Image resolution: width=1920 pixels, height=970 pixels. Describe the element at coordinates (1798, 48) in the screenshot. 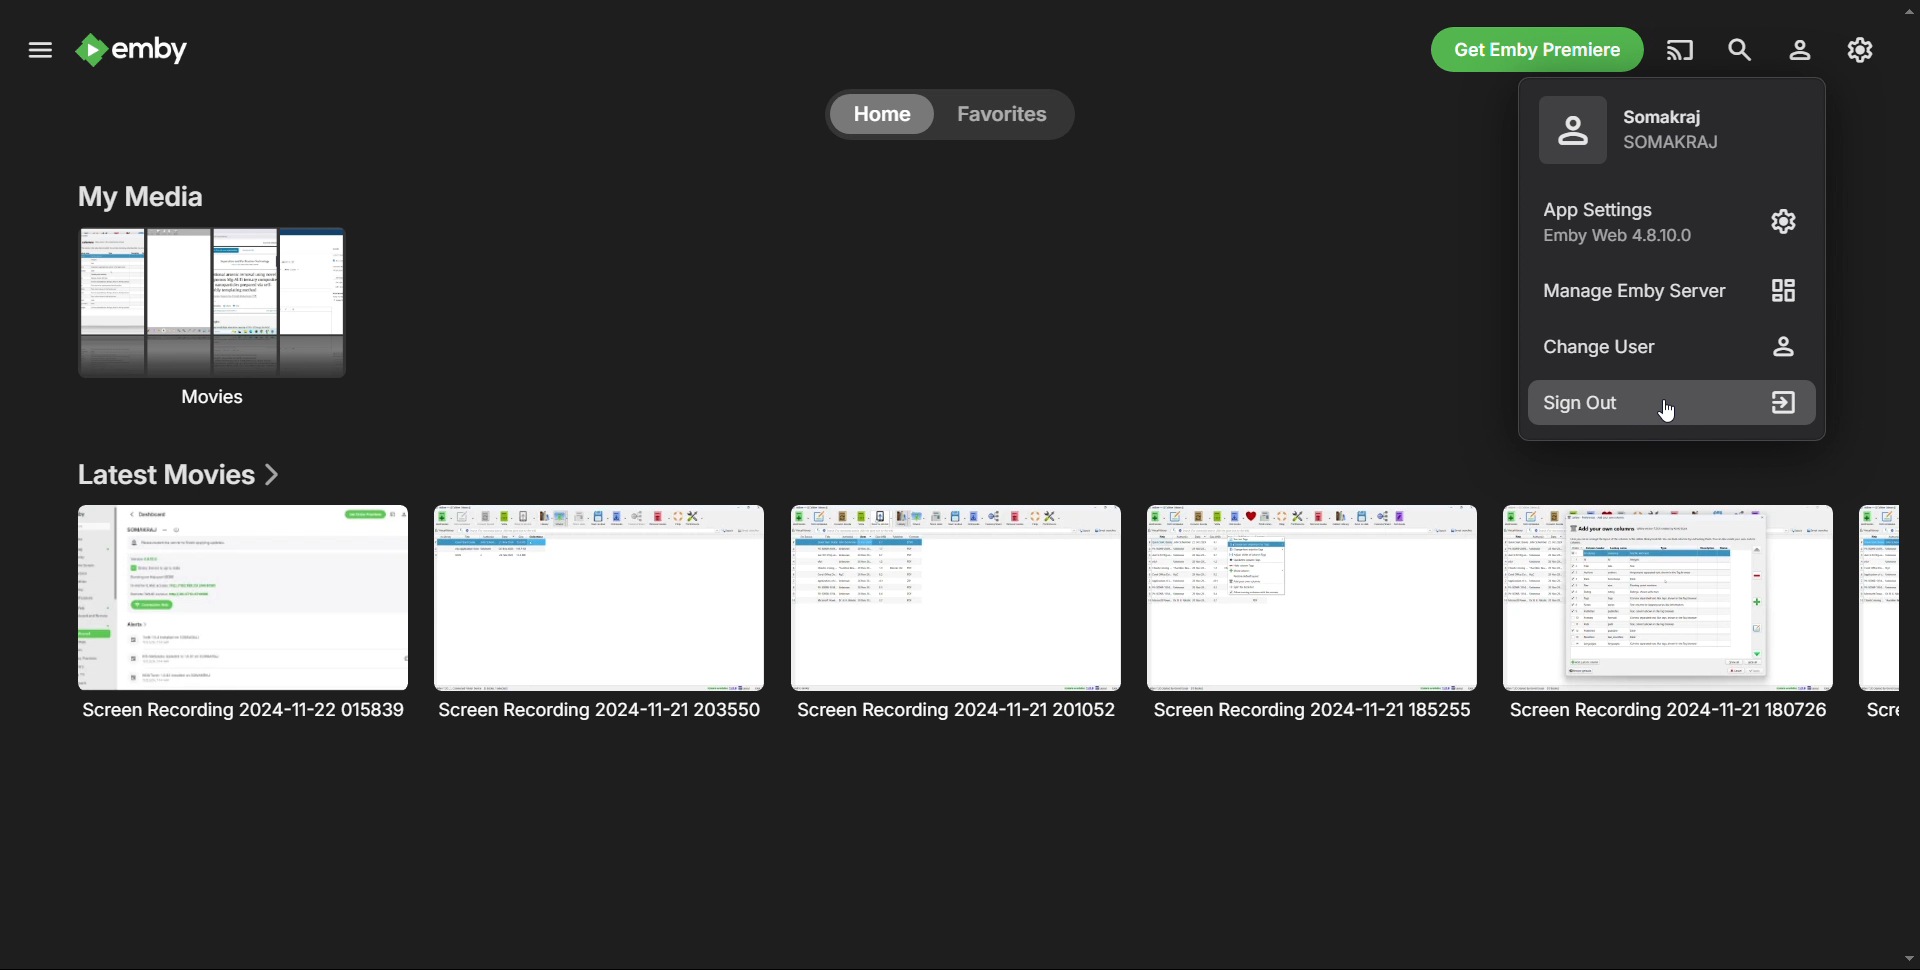

I see `account` at that location.